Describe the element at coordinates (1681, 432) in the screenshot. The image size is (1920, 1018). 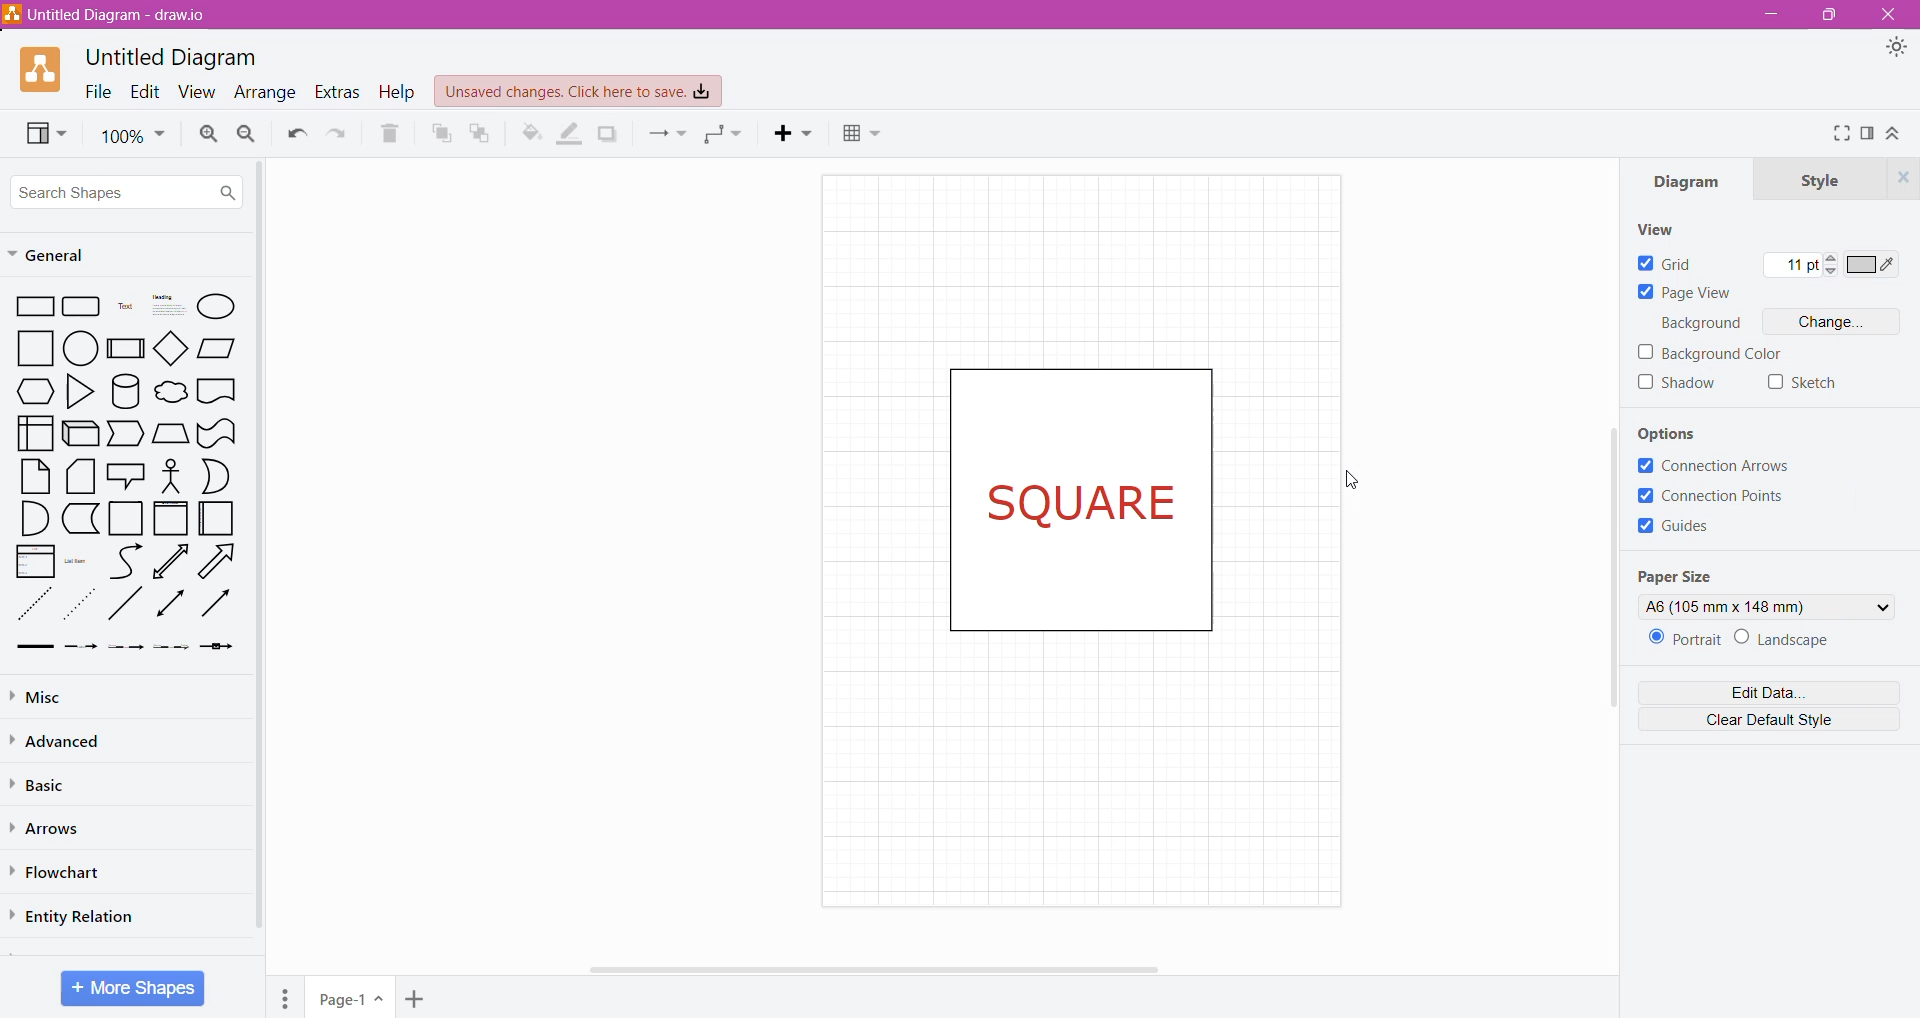
I see `Options` at that location.